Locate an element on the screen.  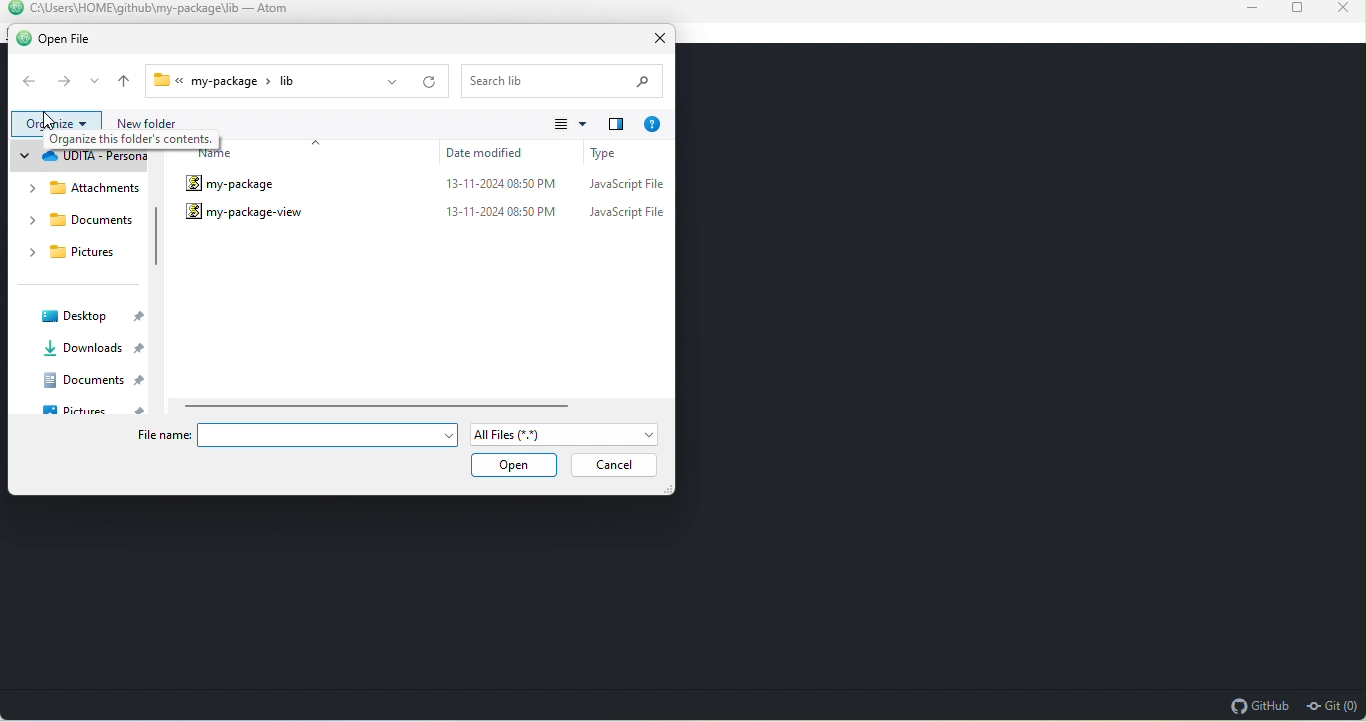
new folder is located at coordinates (327, 122).